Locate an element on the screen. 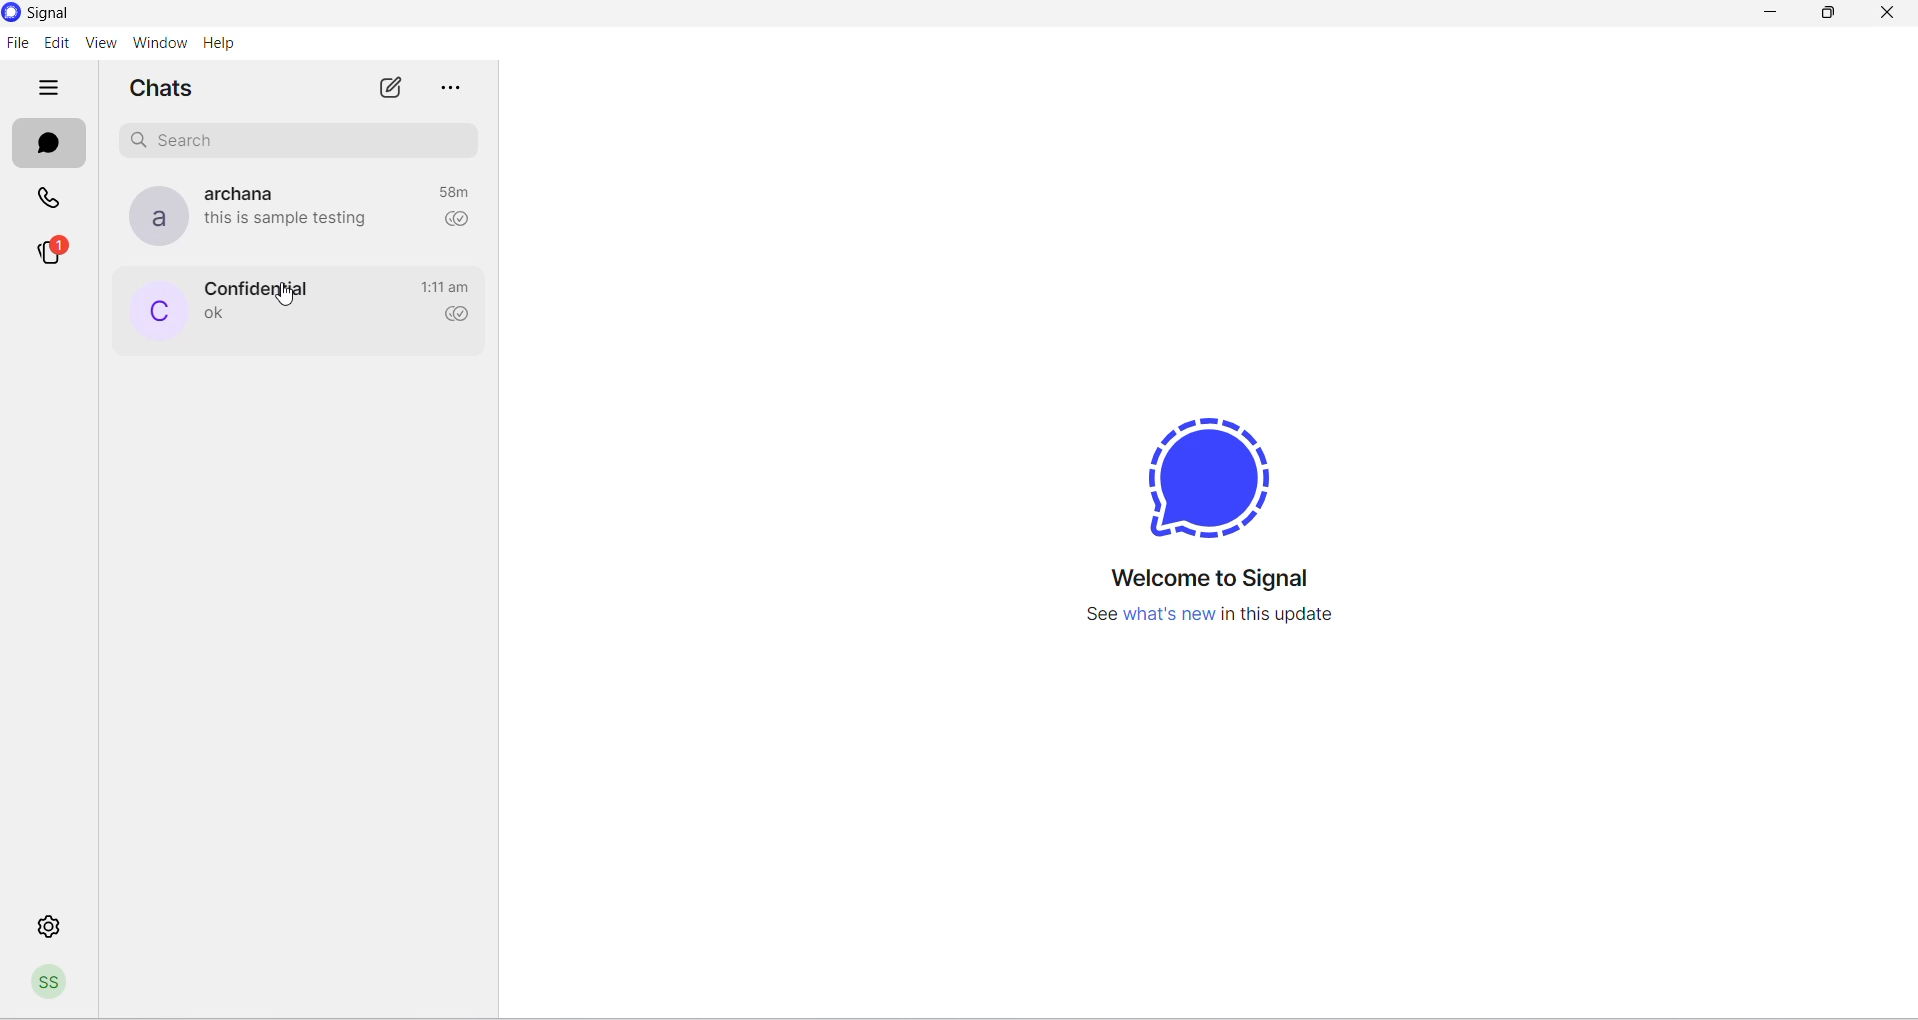 Image resolution: width=1918 pixels, height=1020 pixels. cursor is located at coordinates (288, 300).